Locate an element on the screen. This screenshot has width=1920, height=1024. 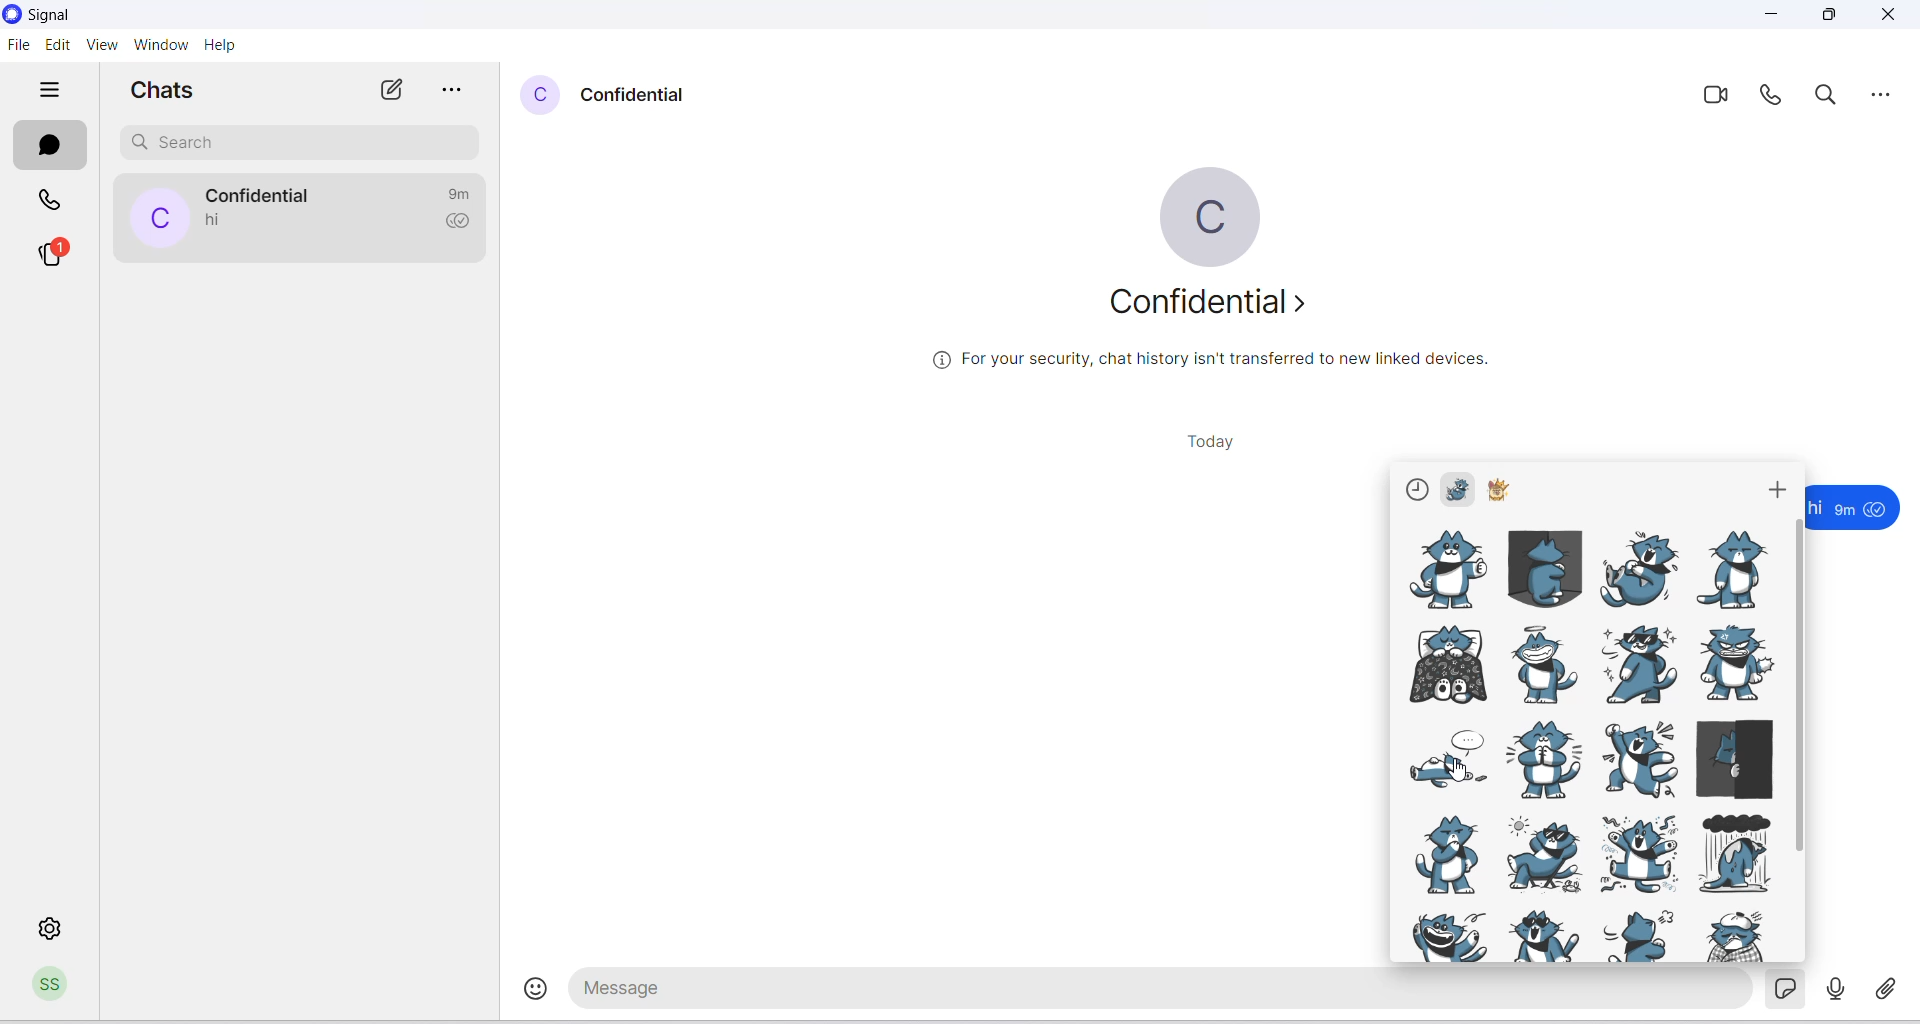
9 m is located at coordinates (1845, 510).